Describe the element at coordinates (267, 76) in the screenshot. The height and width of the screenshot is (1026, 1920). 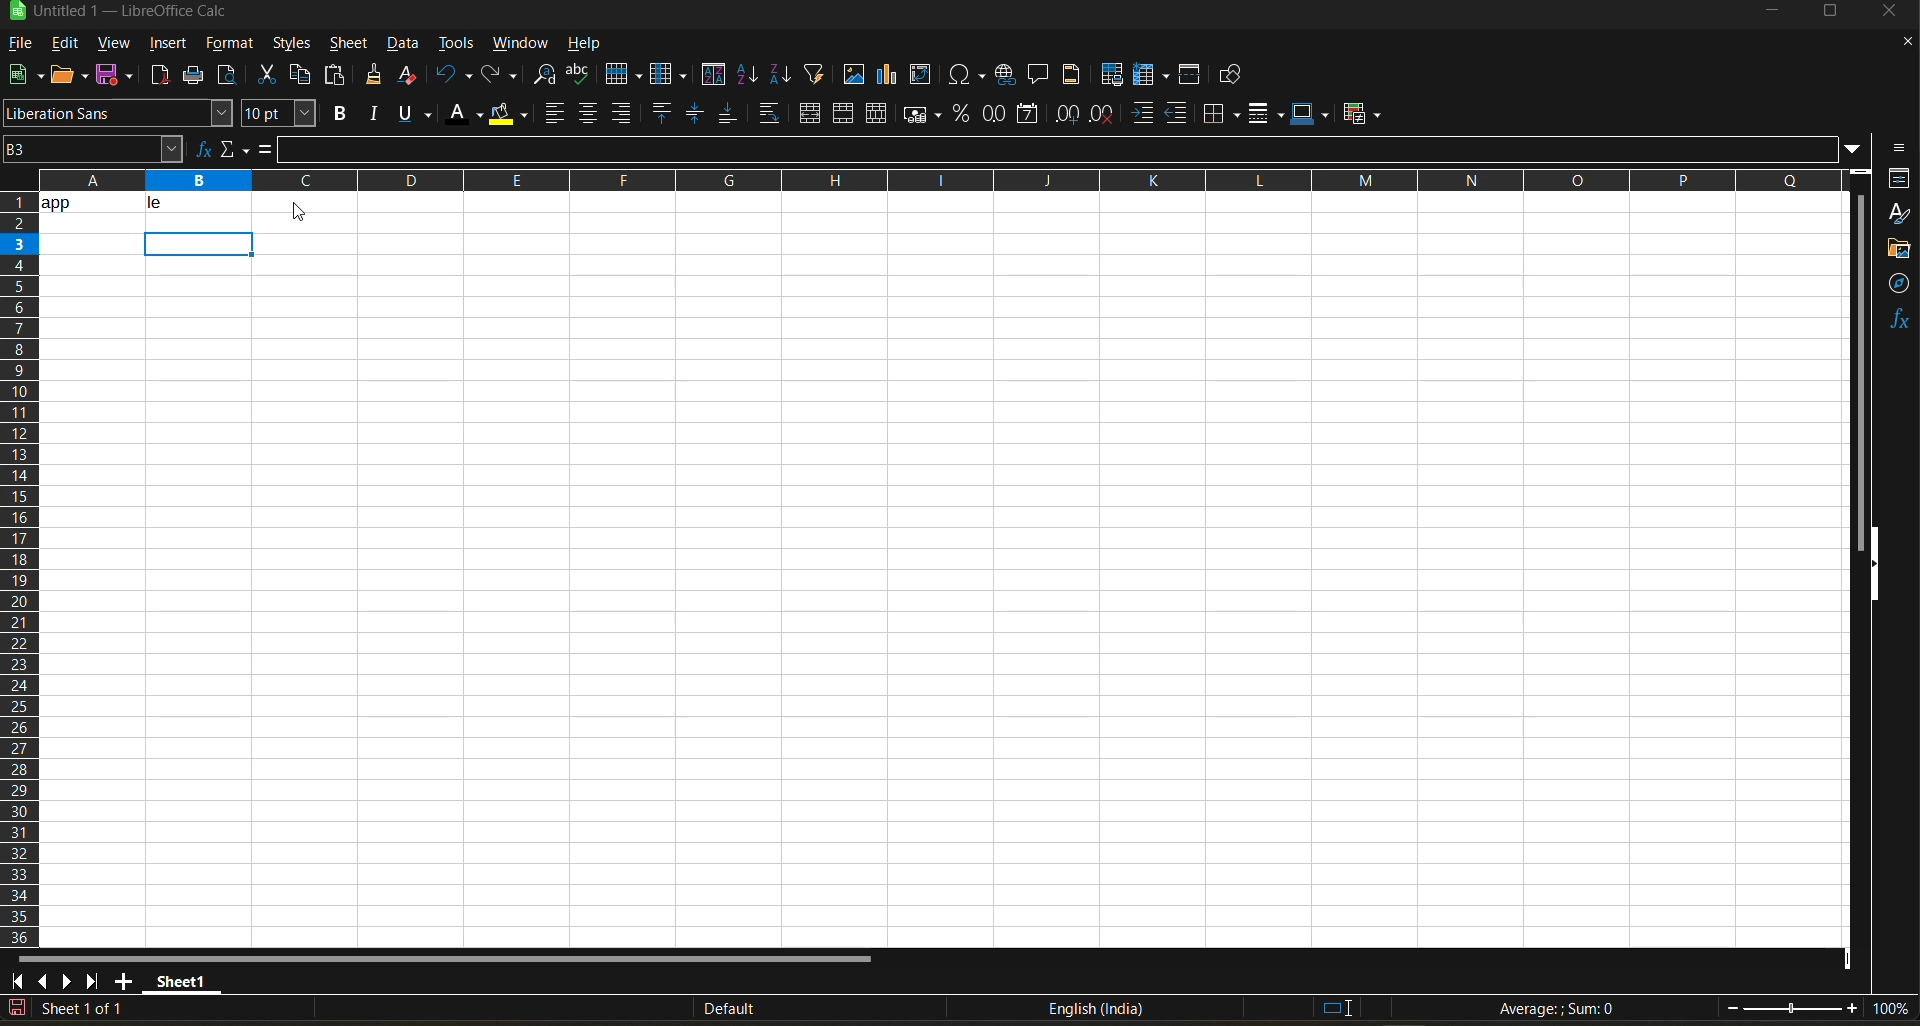
I see `cut` at that location.